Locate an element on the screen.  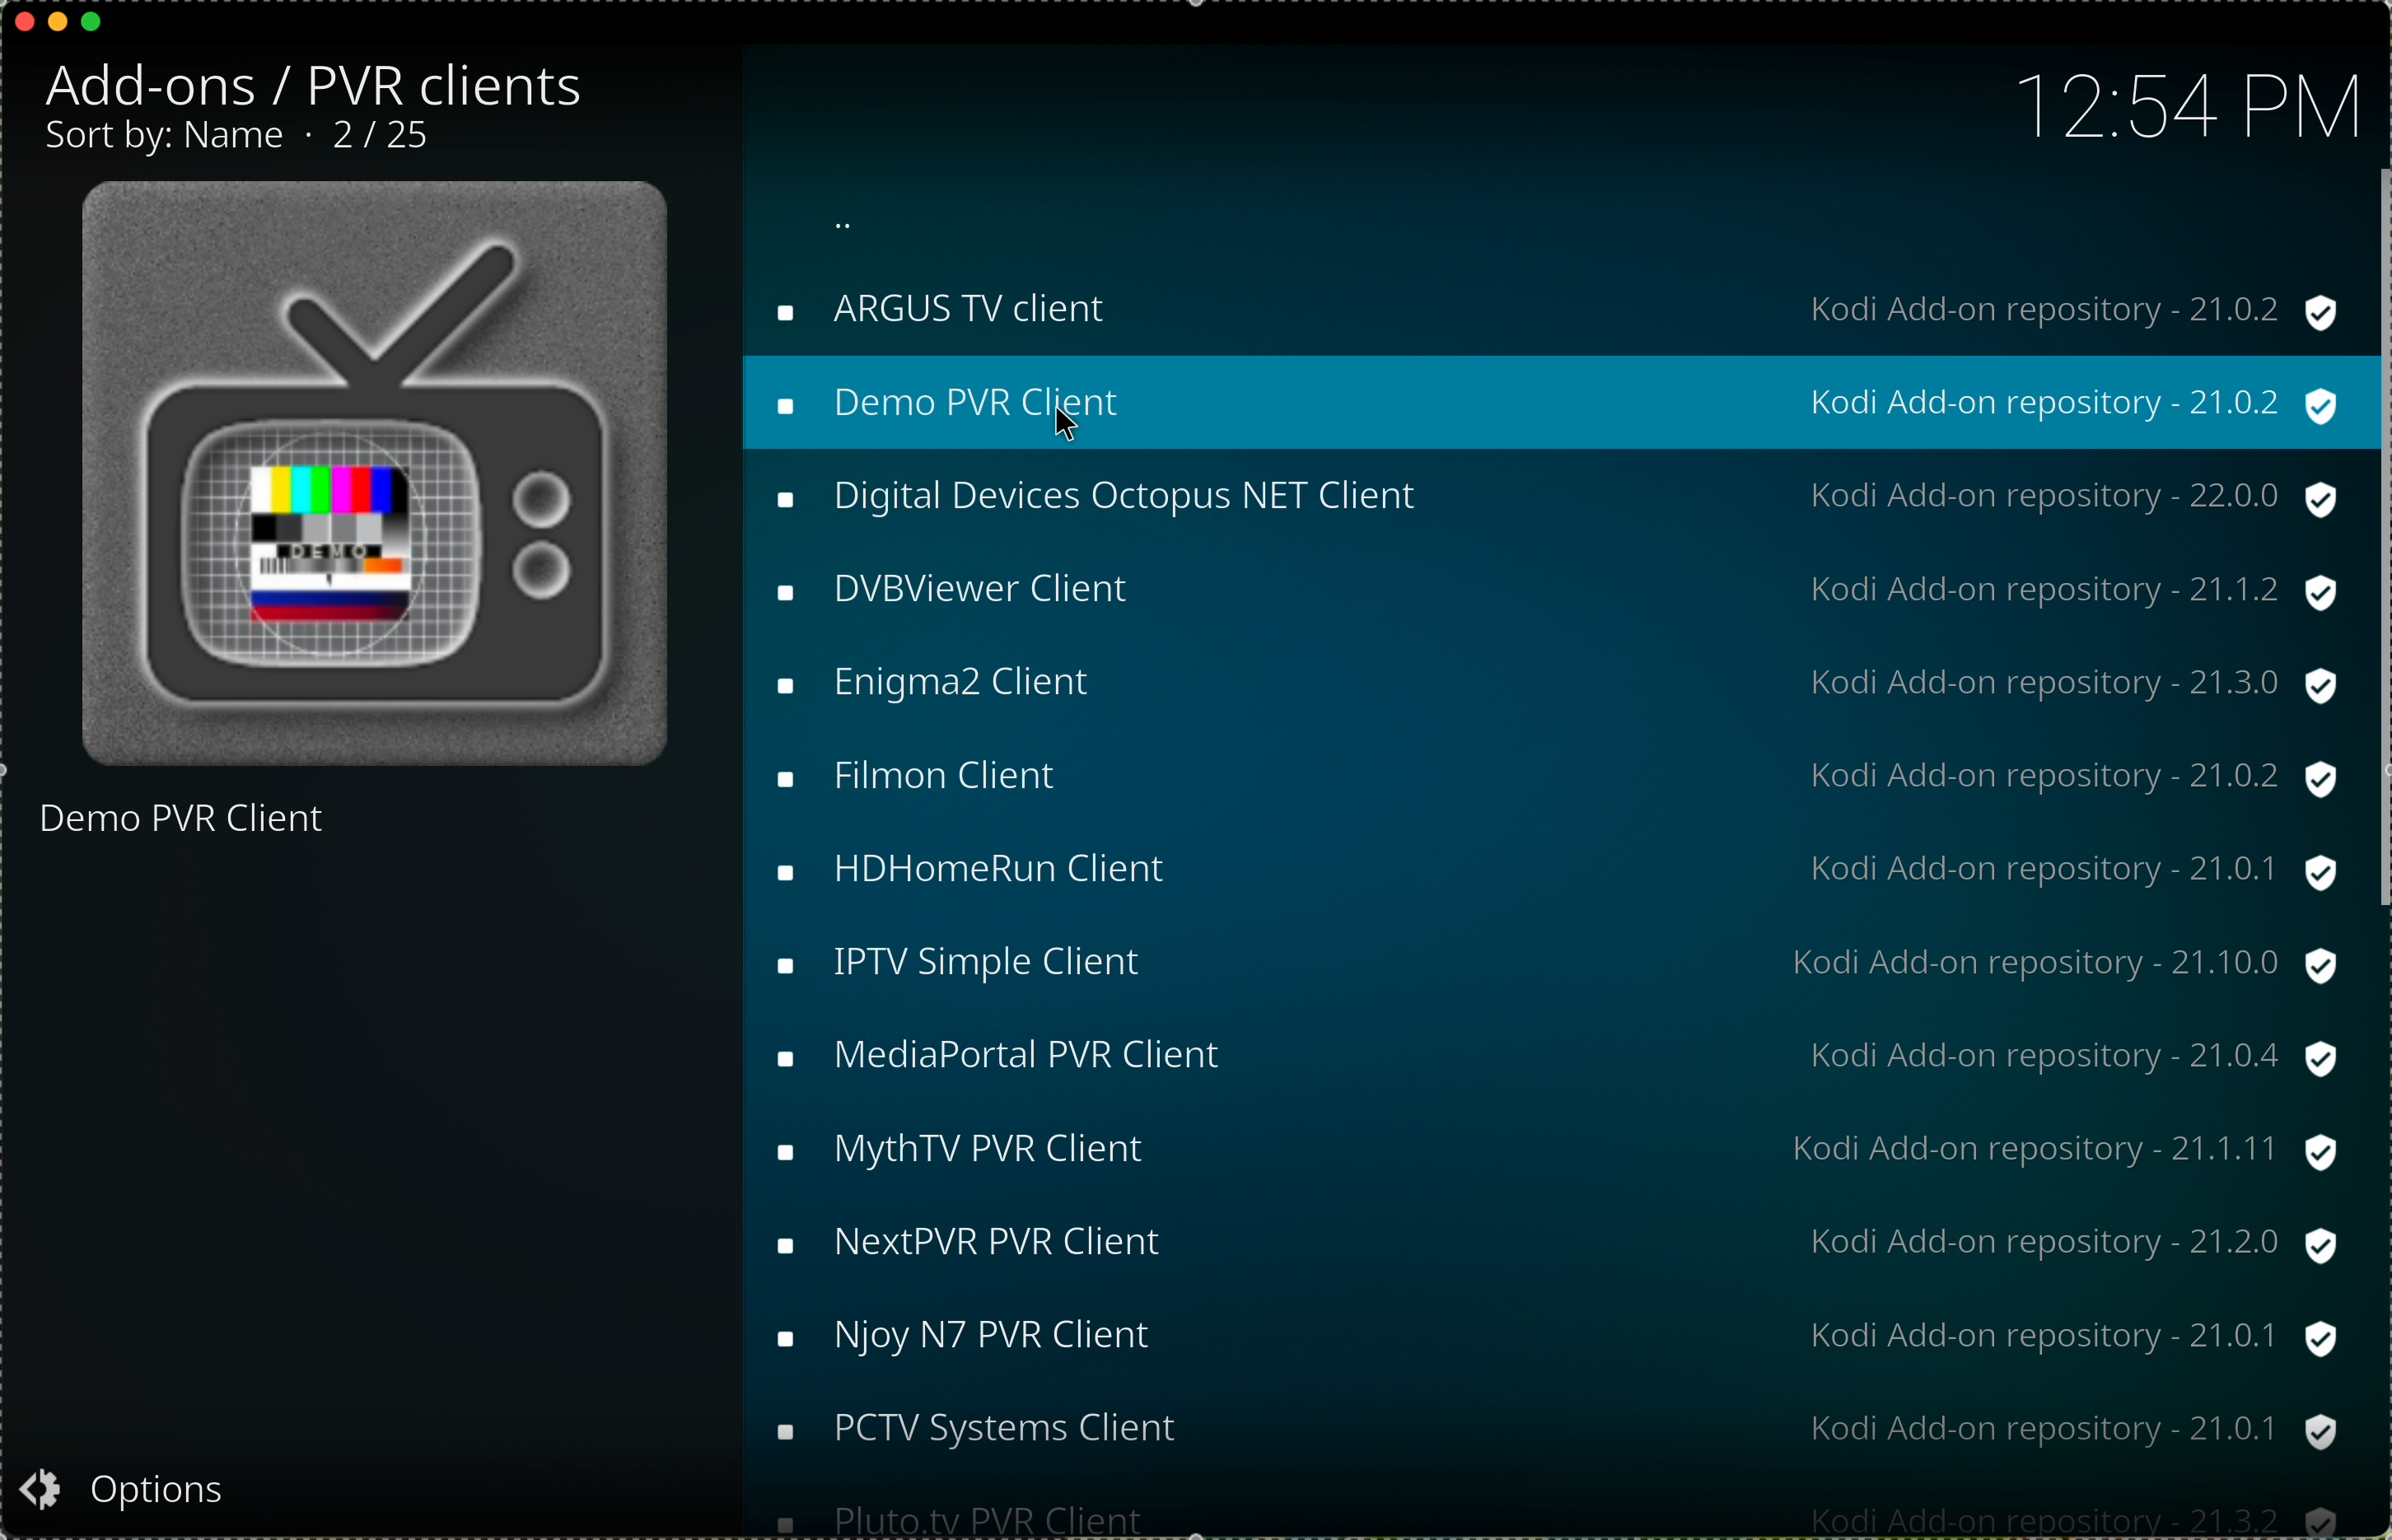
verified is located at coordinates (2331, 913).